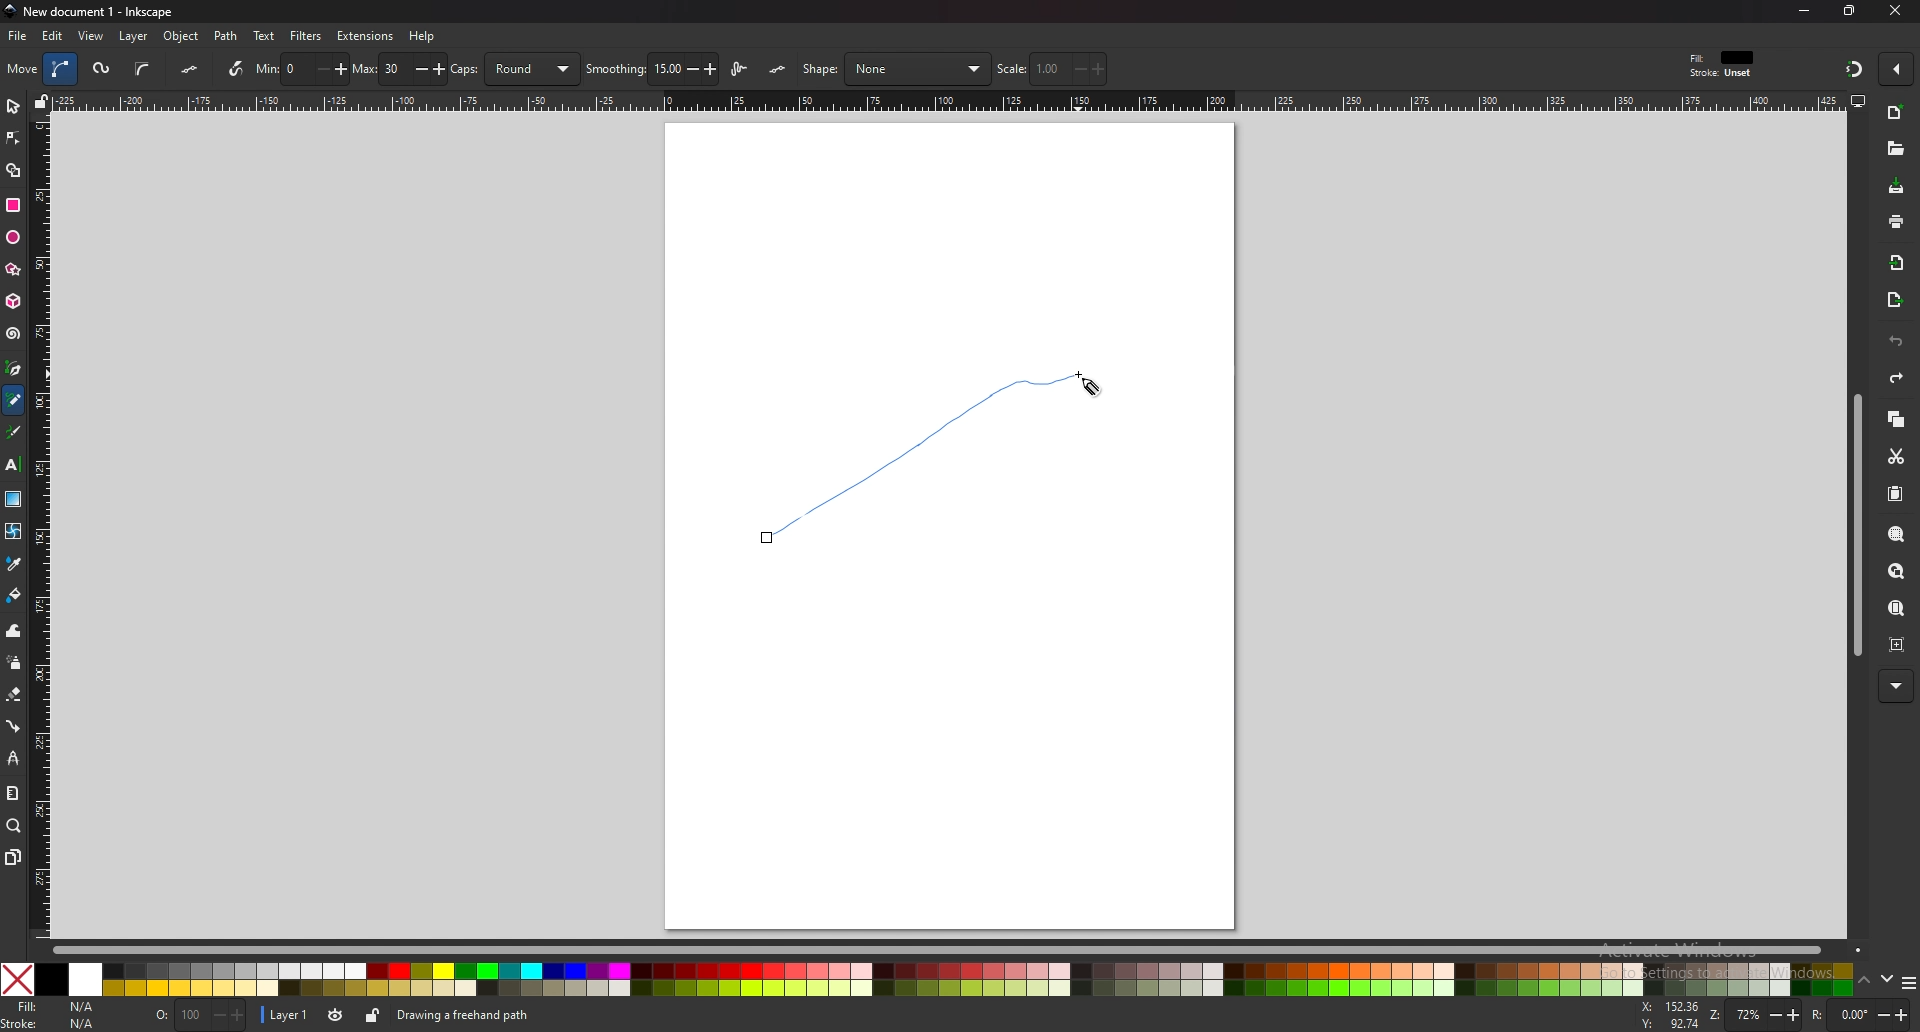 This screenshot has width=1920, height=1032. I want to click on more colors, so click(1908, 983).